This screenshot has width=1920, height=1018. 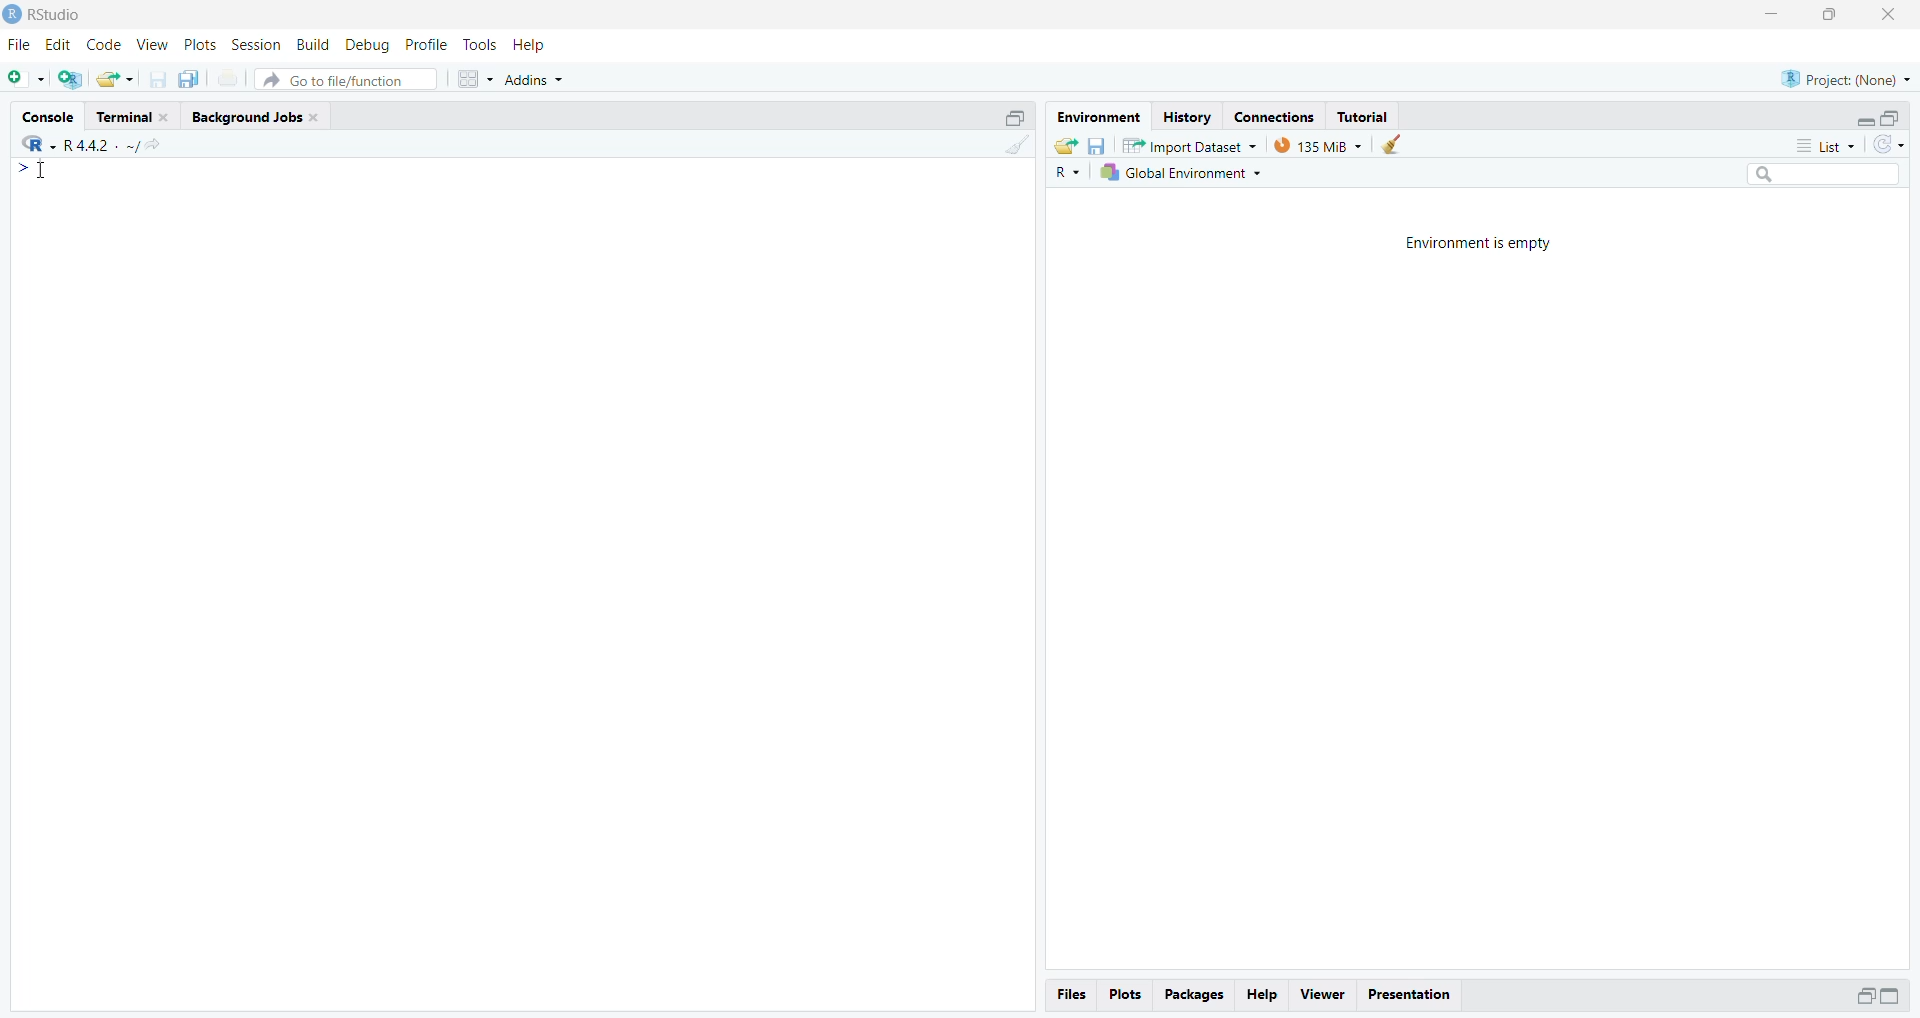 I want to click on Build, so click(x=315, y=45).